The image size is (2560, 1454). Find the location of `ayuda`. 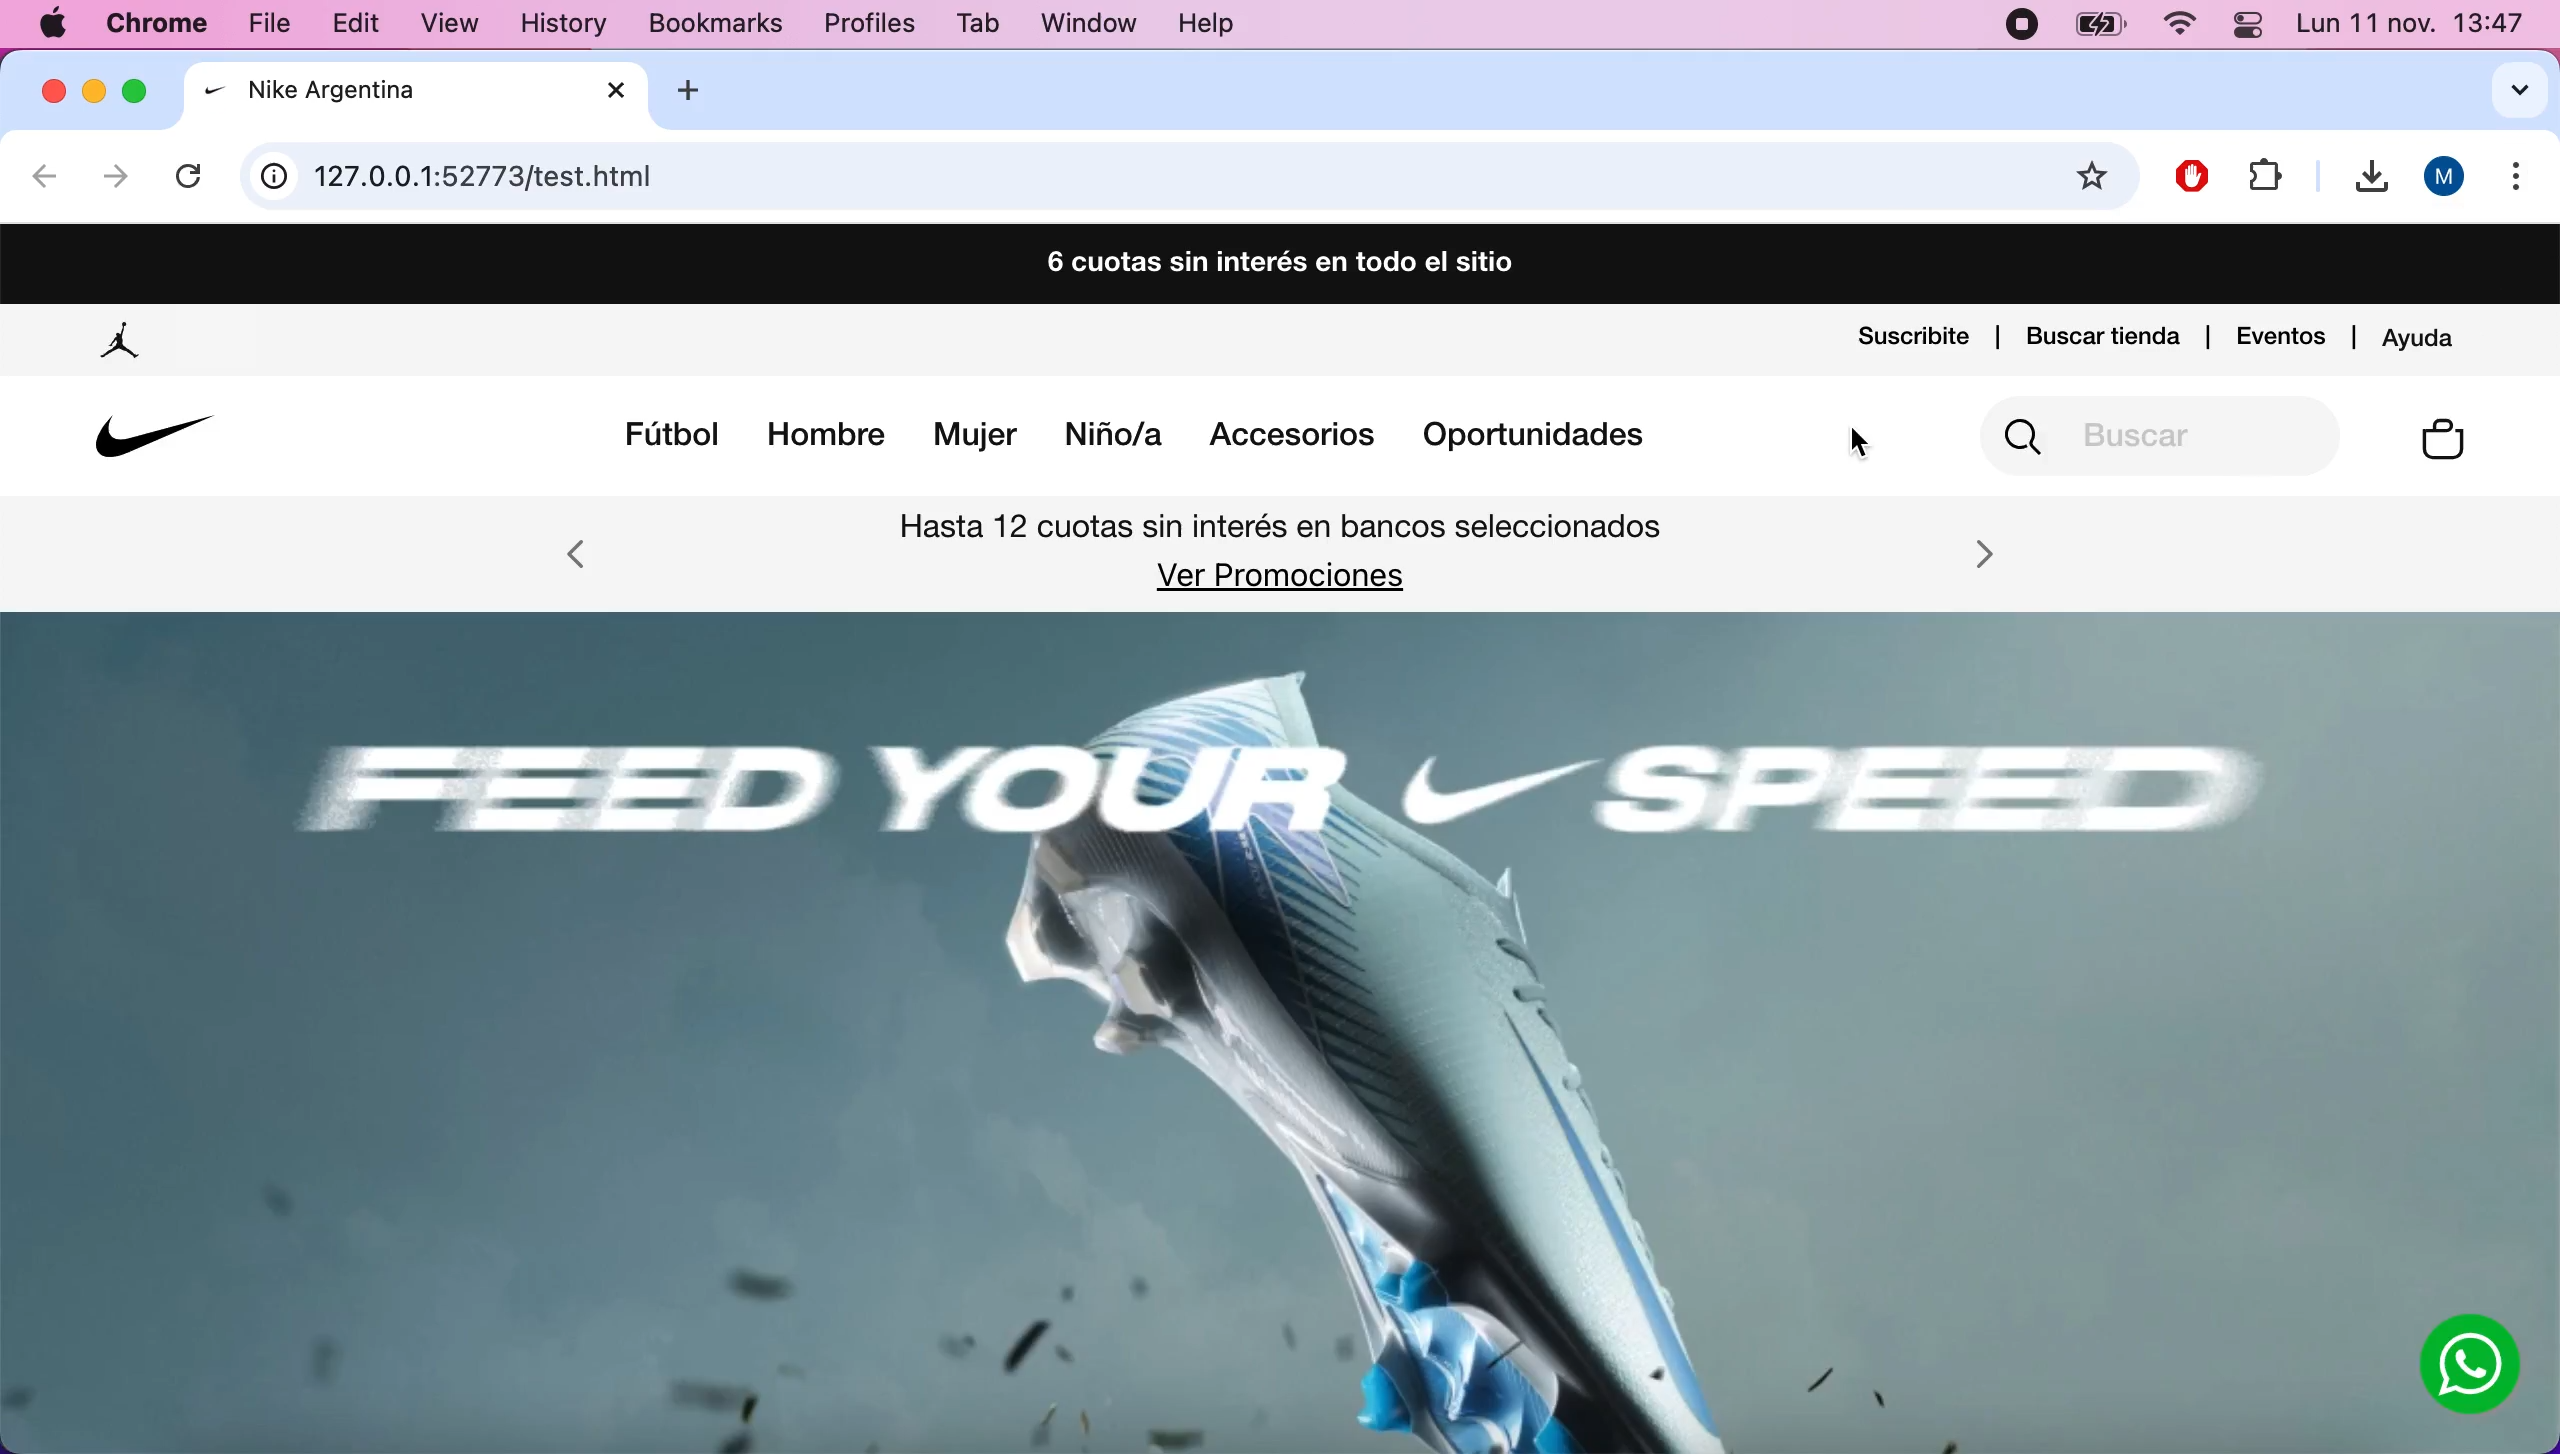

ayuda is located at coordinates (2424, 333).